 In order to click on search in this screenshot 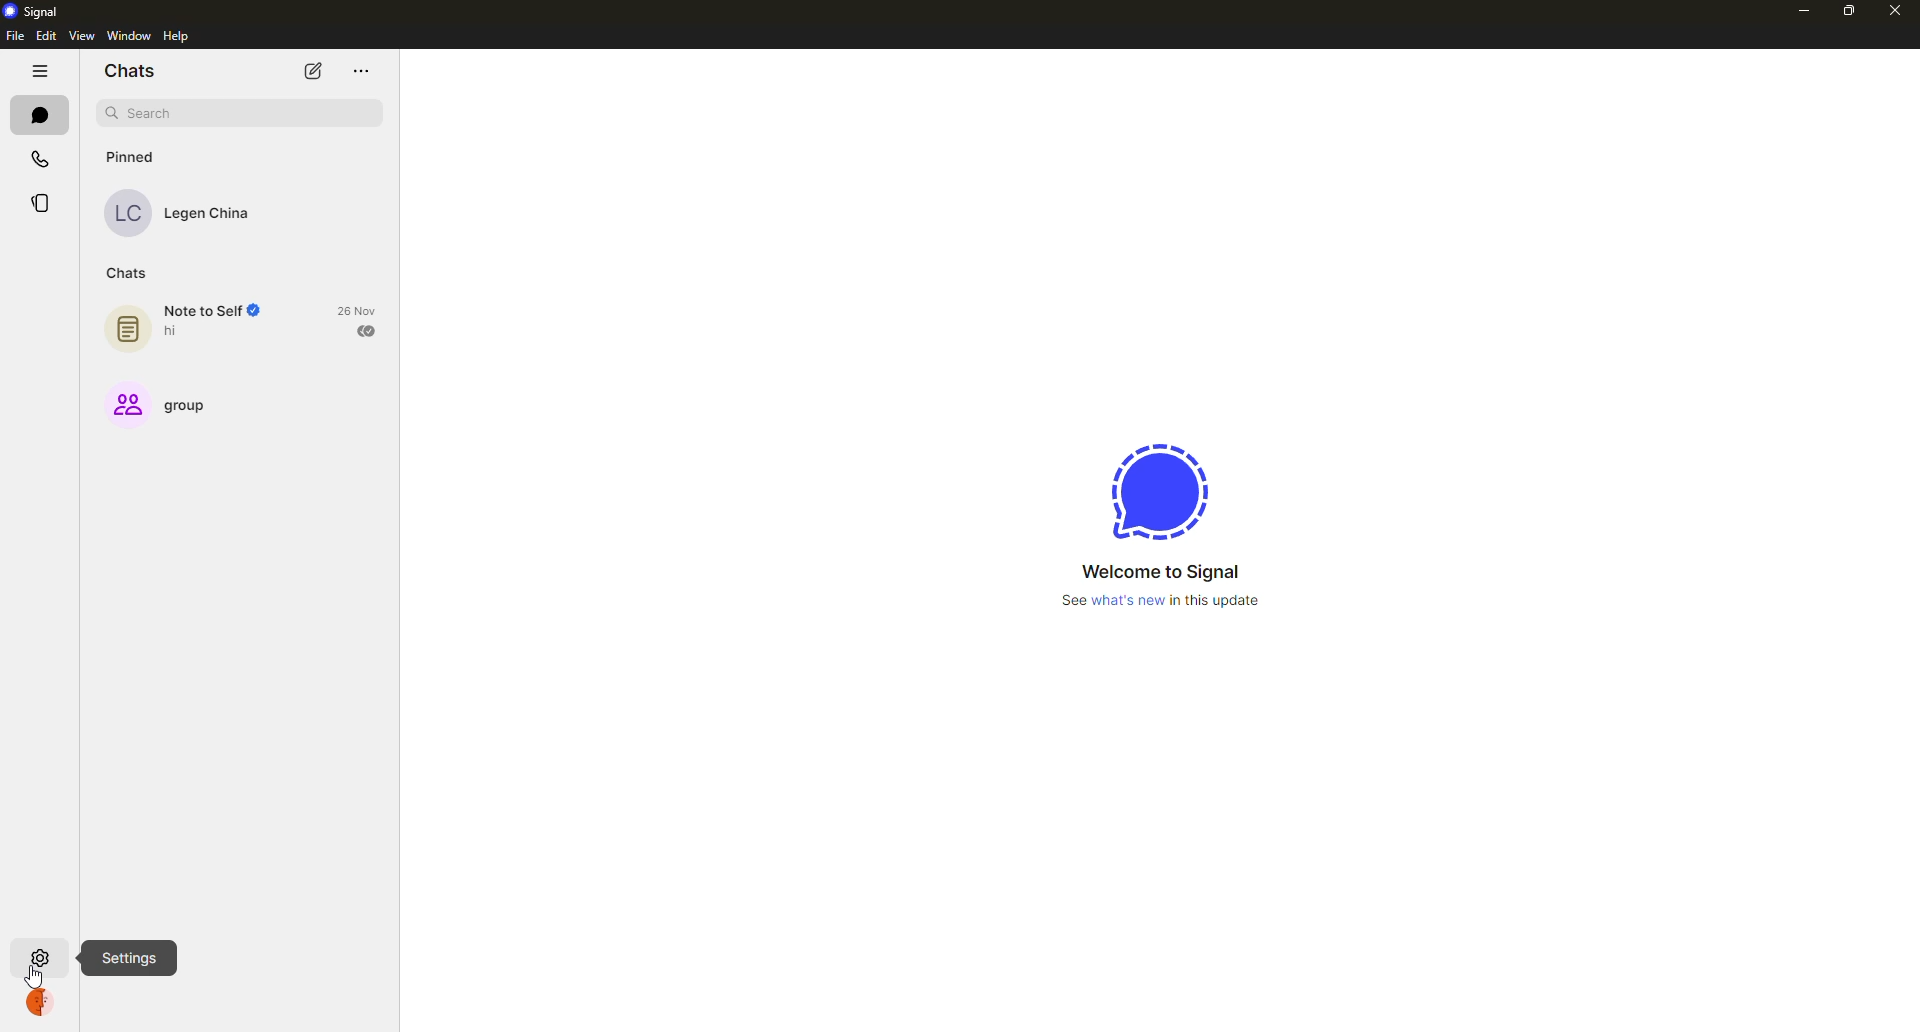, I will do `click(240, 113)`.